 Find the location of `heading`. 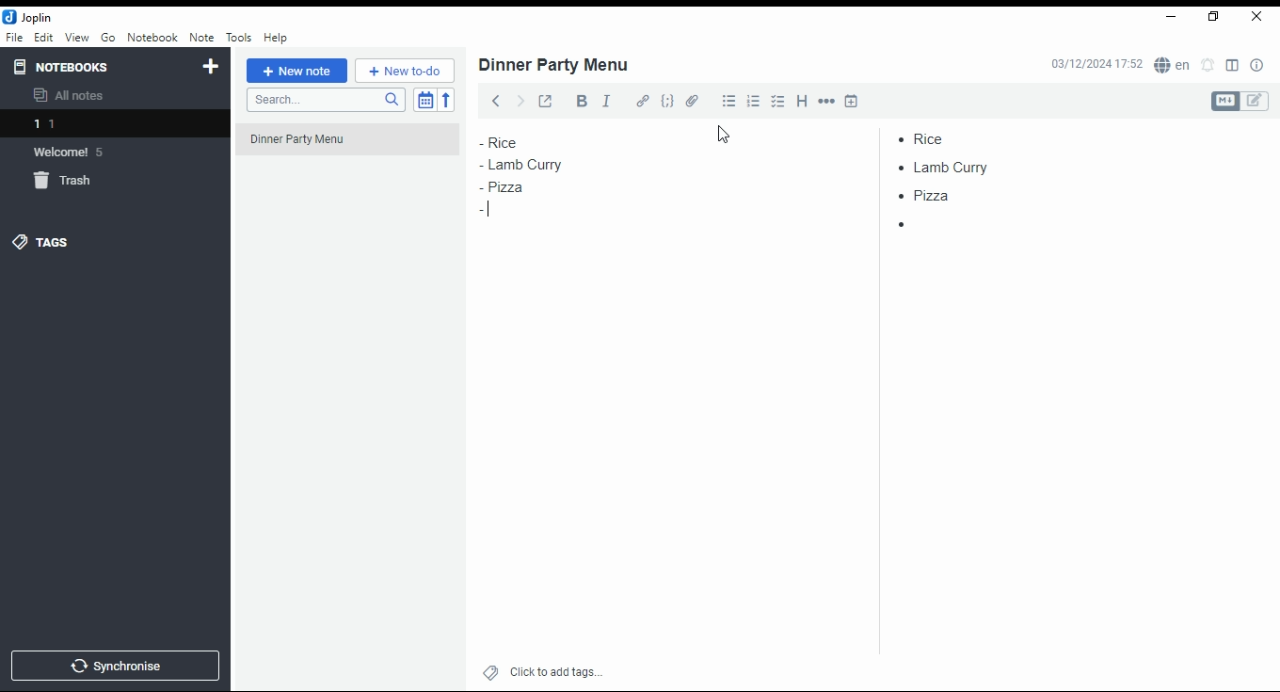

heading is located at coordinates (803, 102).